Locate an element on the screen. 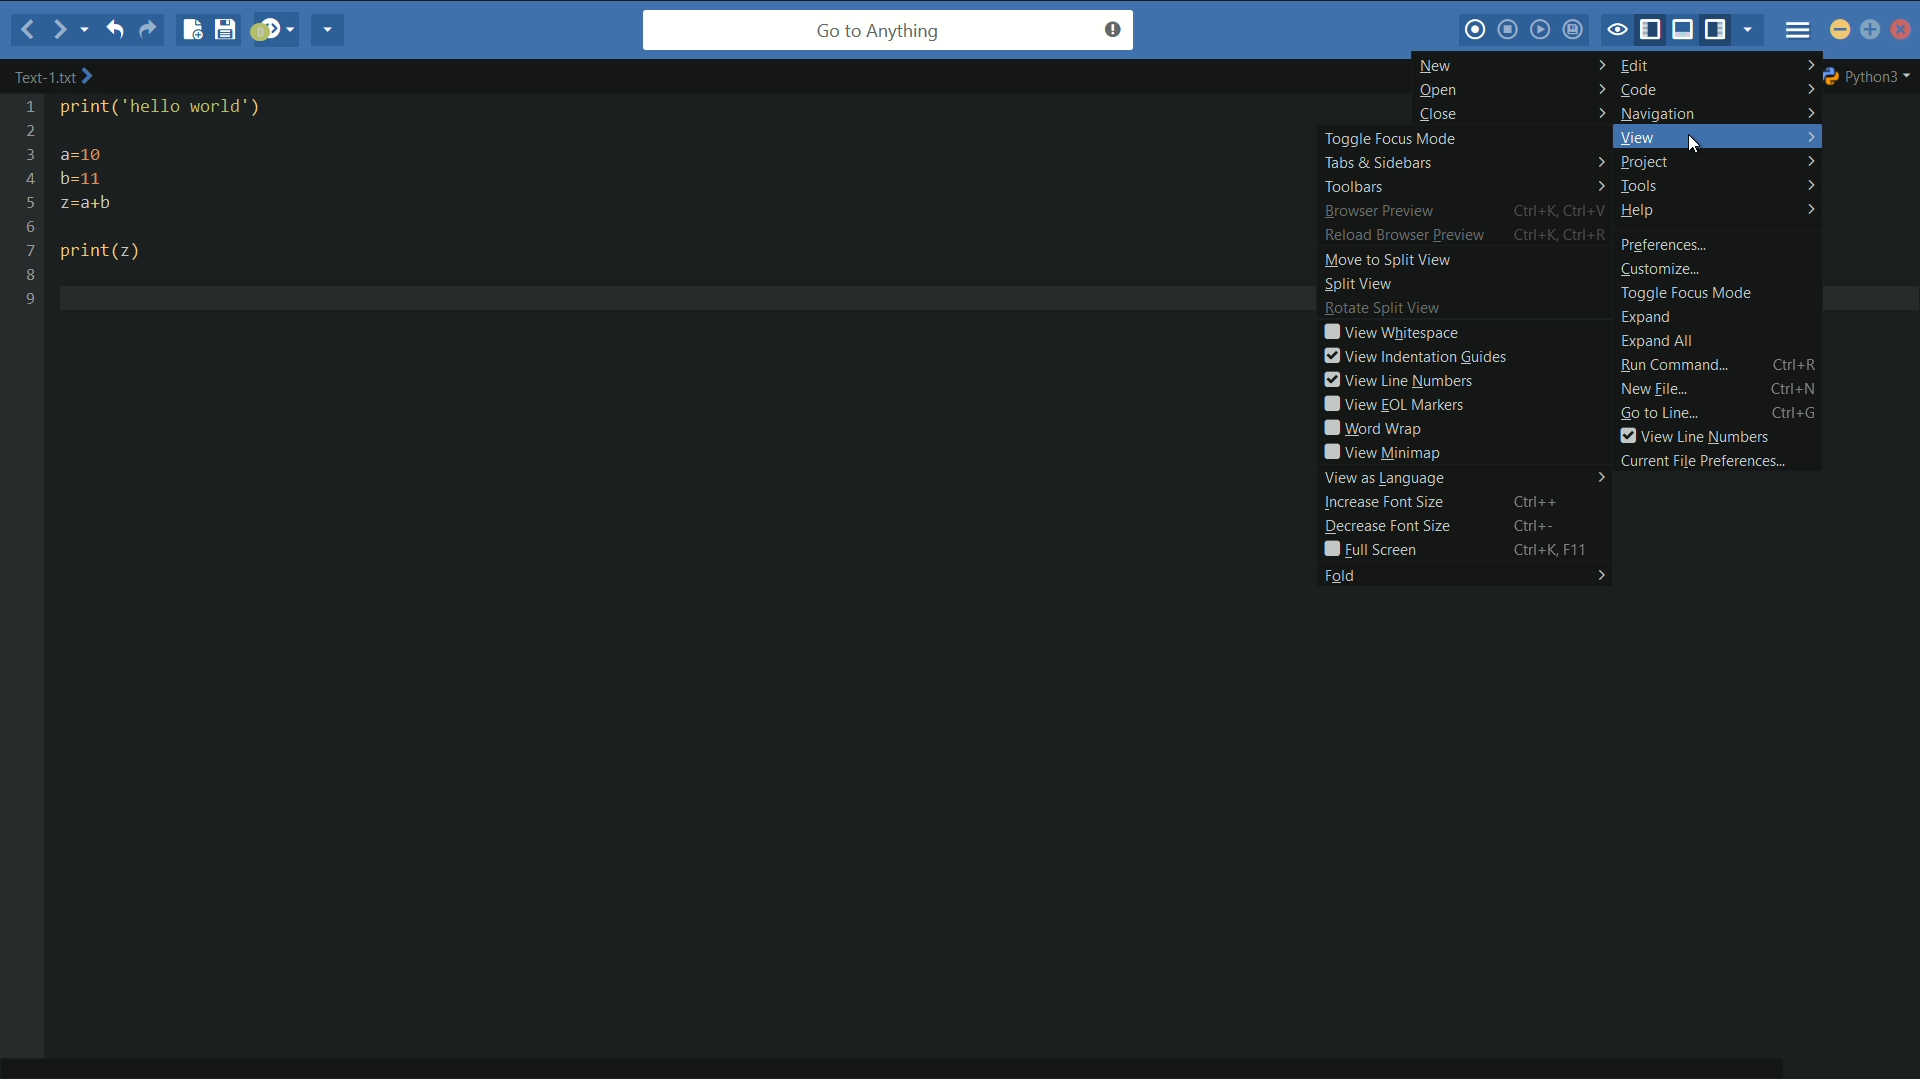 The image size is (1920, 1080). Ctrl+K, Ctrl+V is located at coordinates (1562, 211).